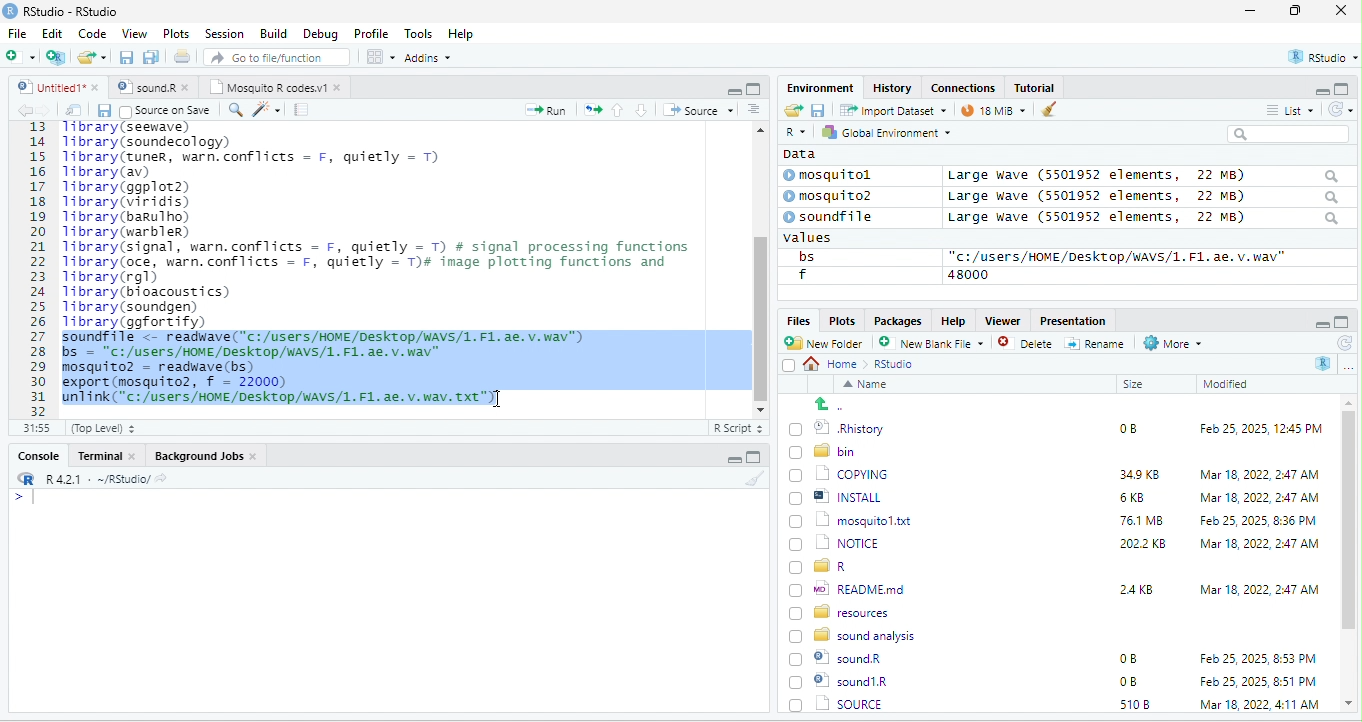 The image size is (1362, 722). Describe the element at coordinates (739, 428) in the screenshot. I see `R Script 5` at that location.